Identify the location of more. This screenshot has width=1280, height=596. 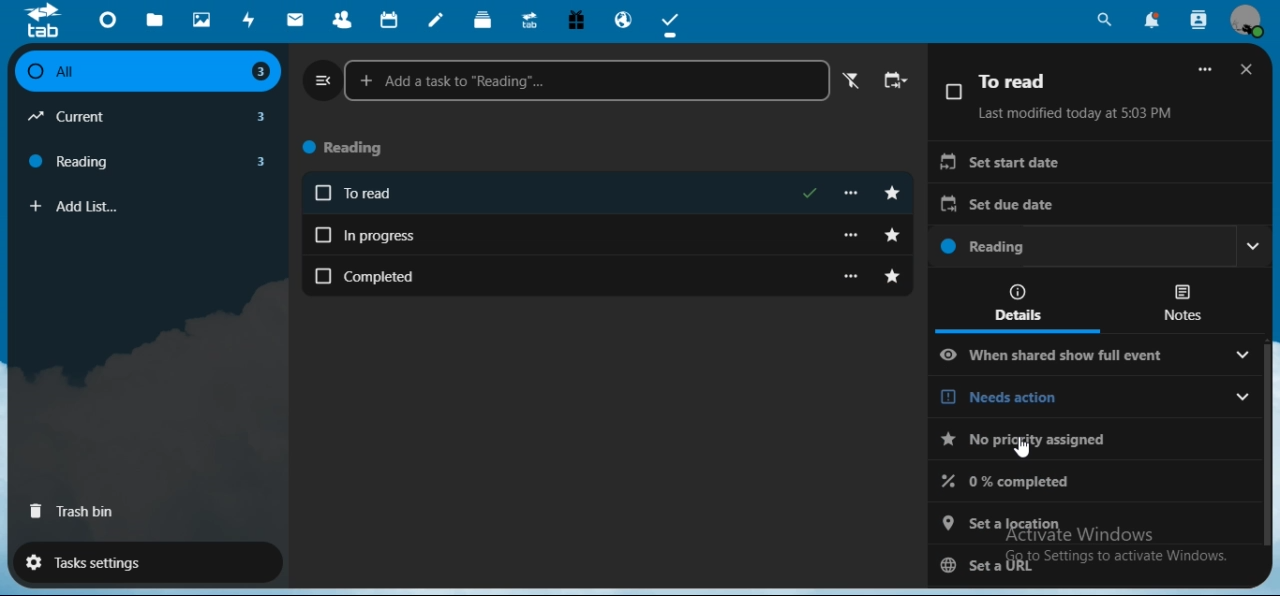
(854, 233).